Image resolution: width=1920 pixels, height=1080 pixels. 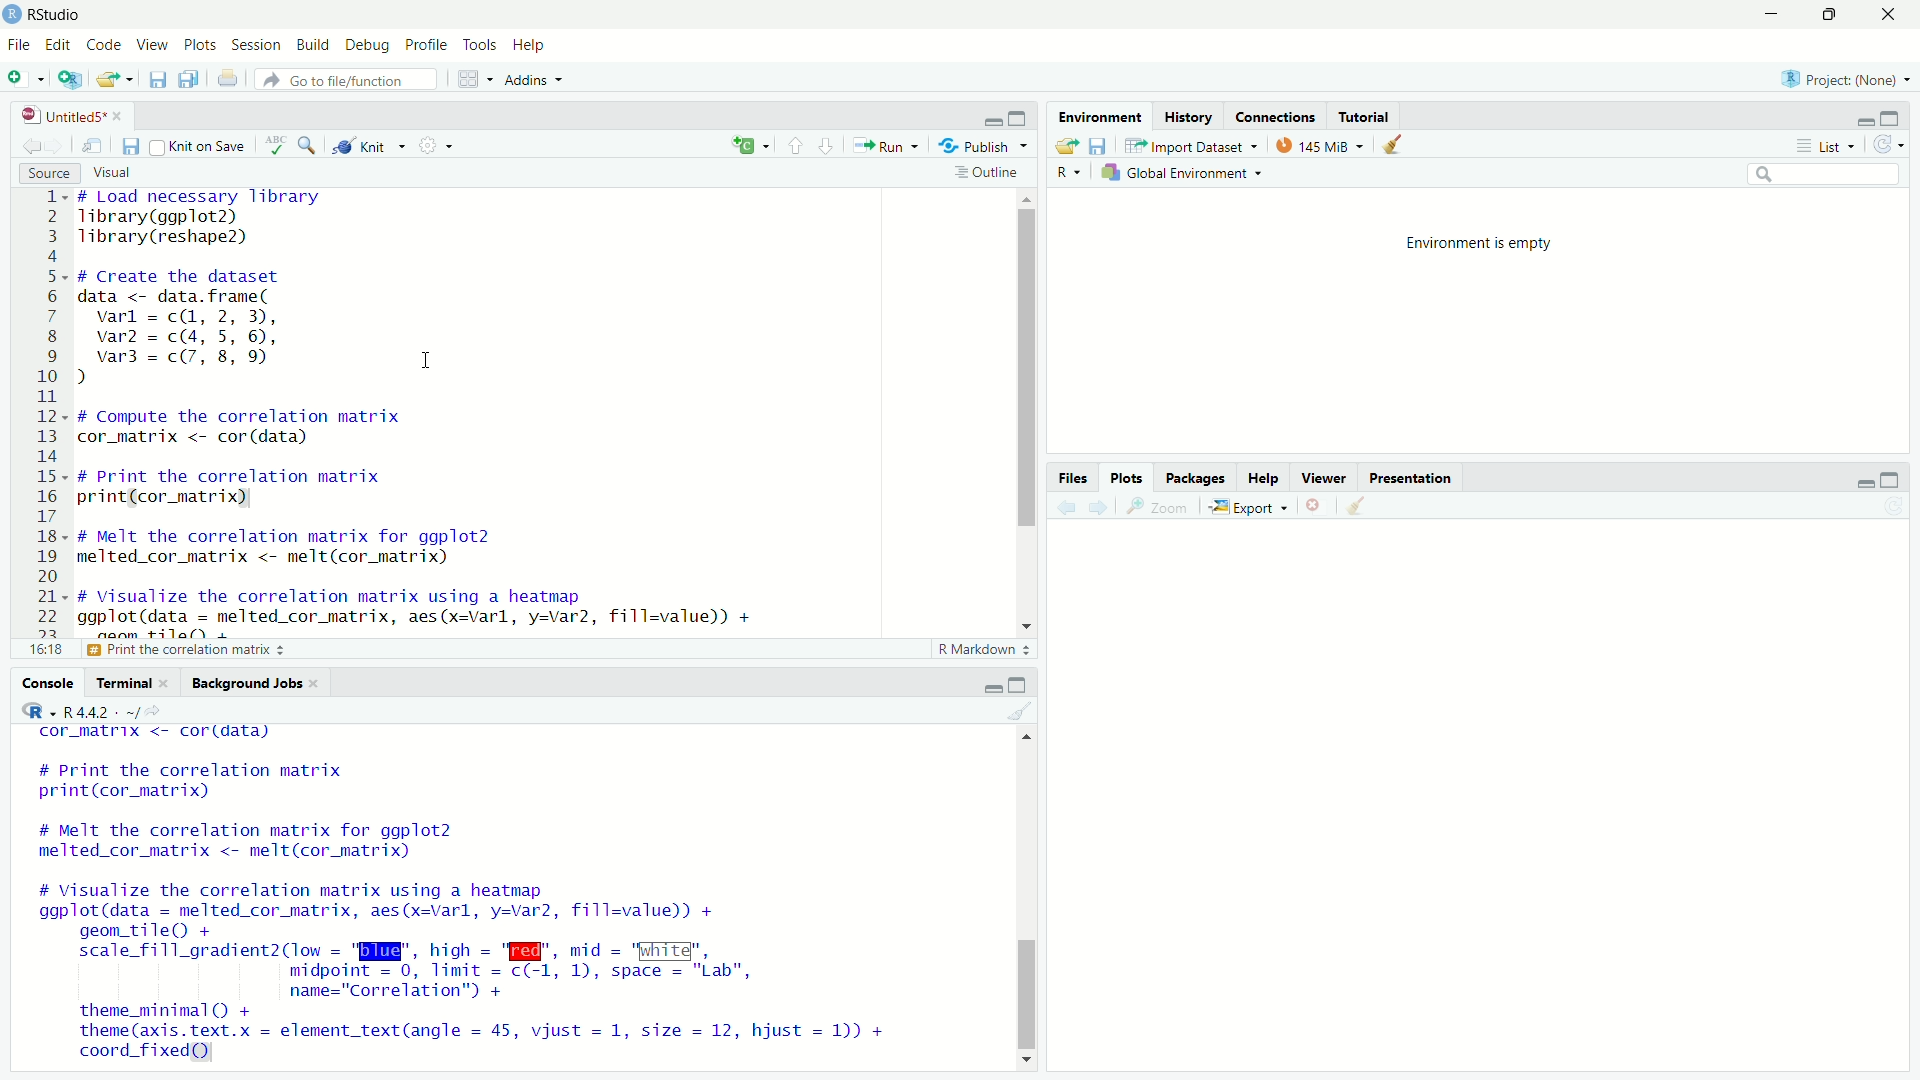 I want to click on environment, so click(x=1102, y=116).